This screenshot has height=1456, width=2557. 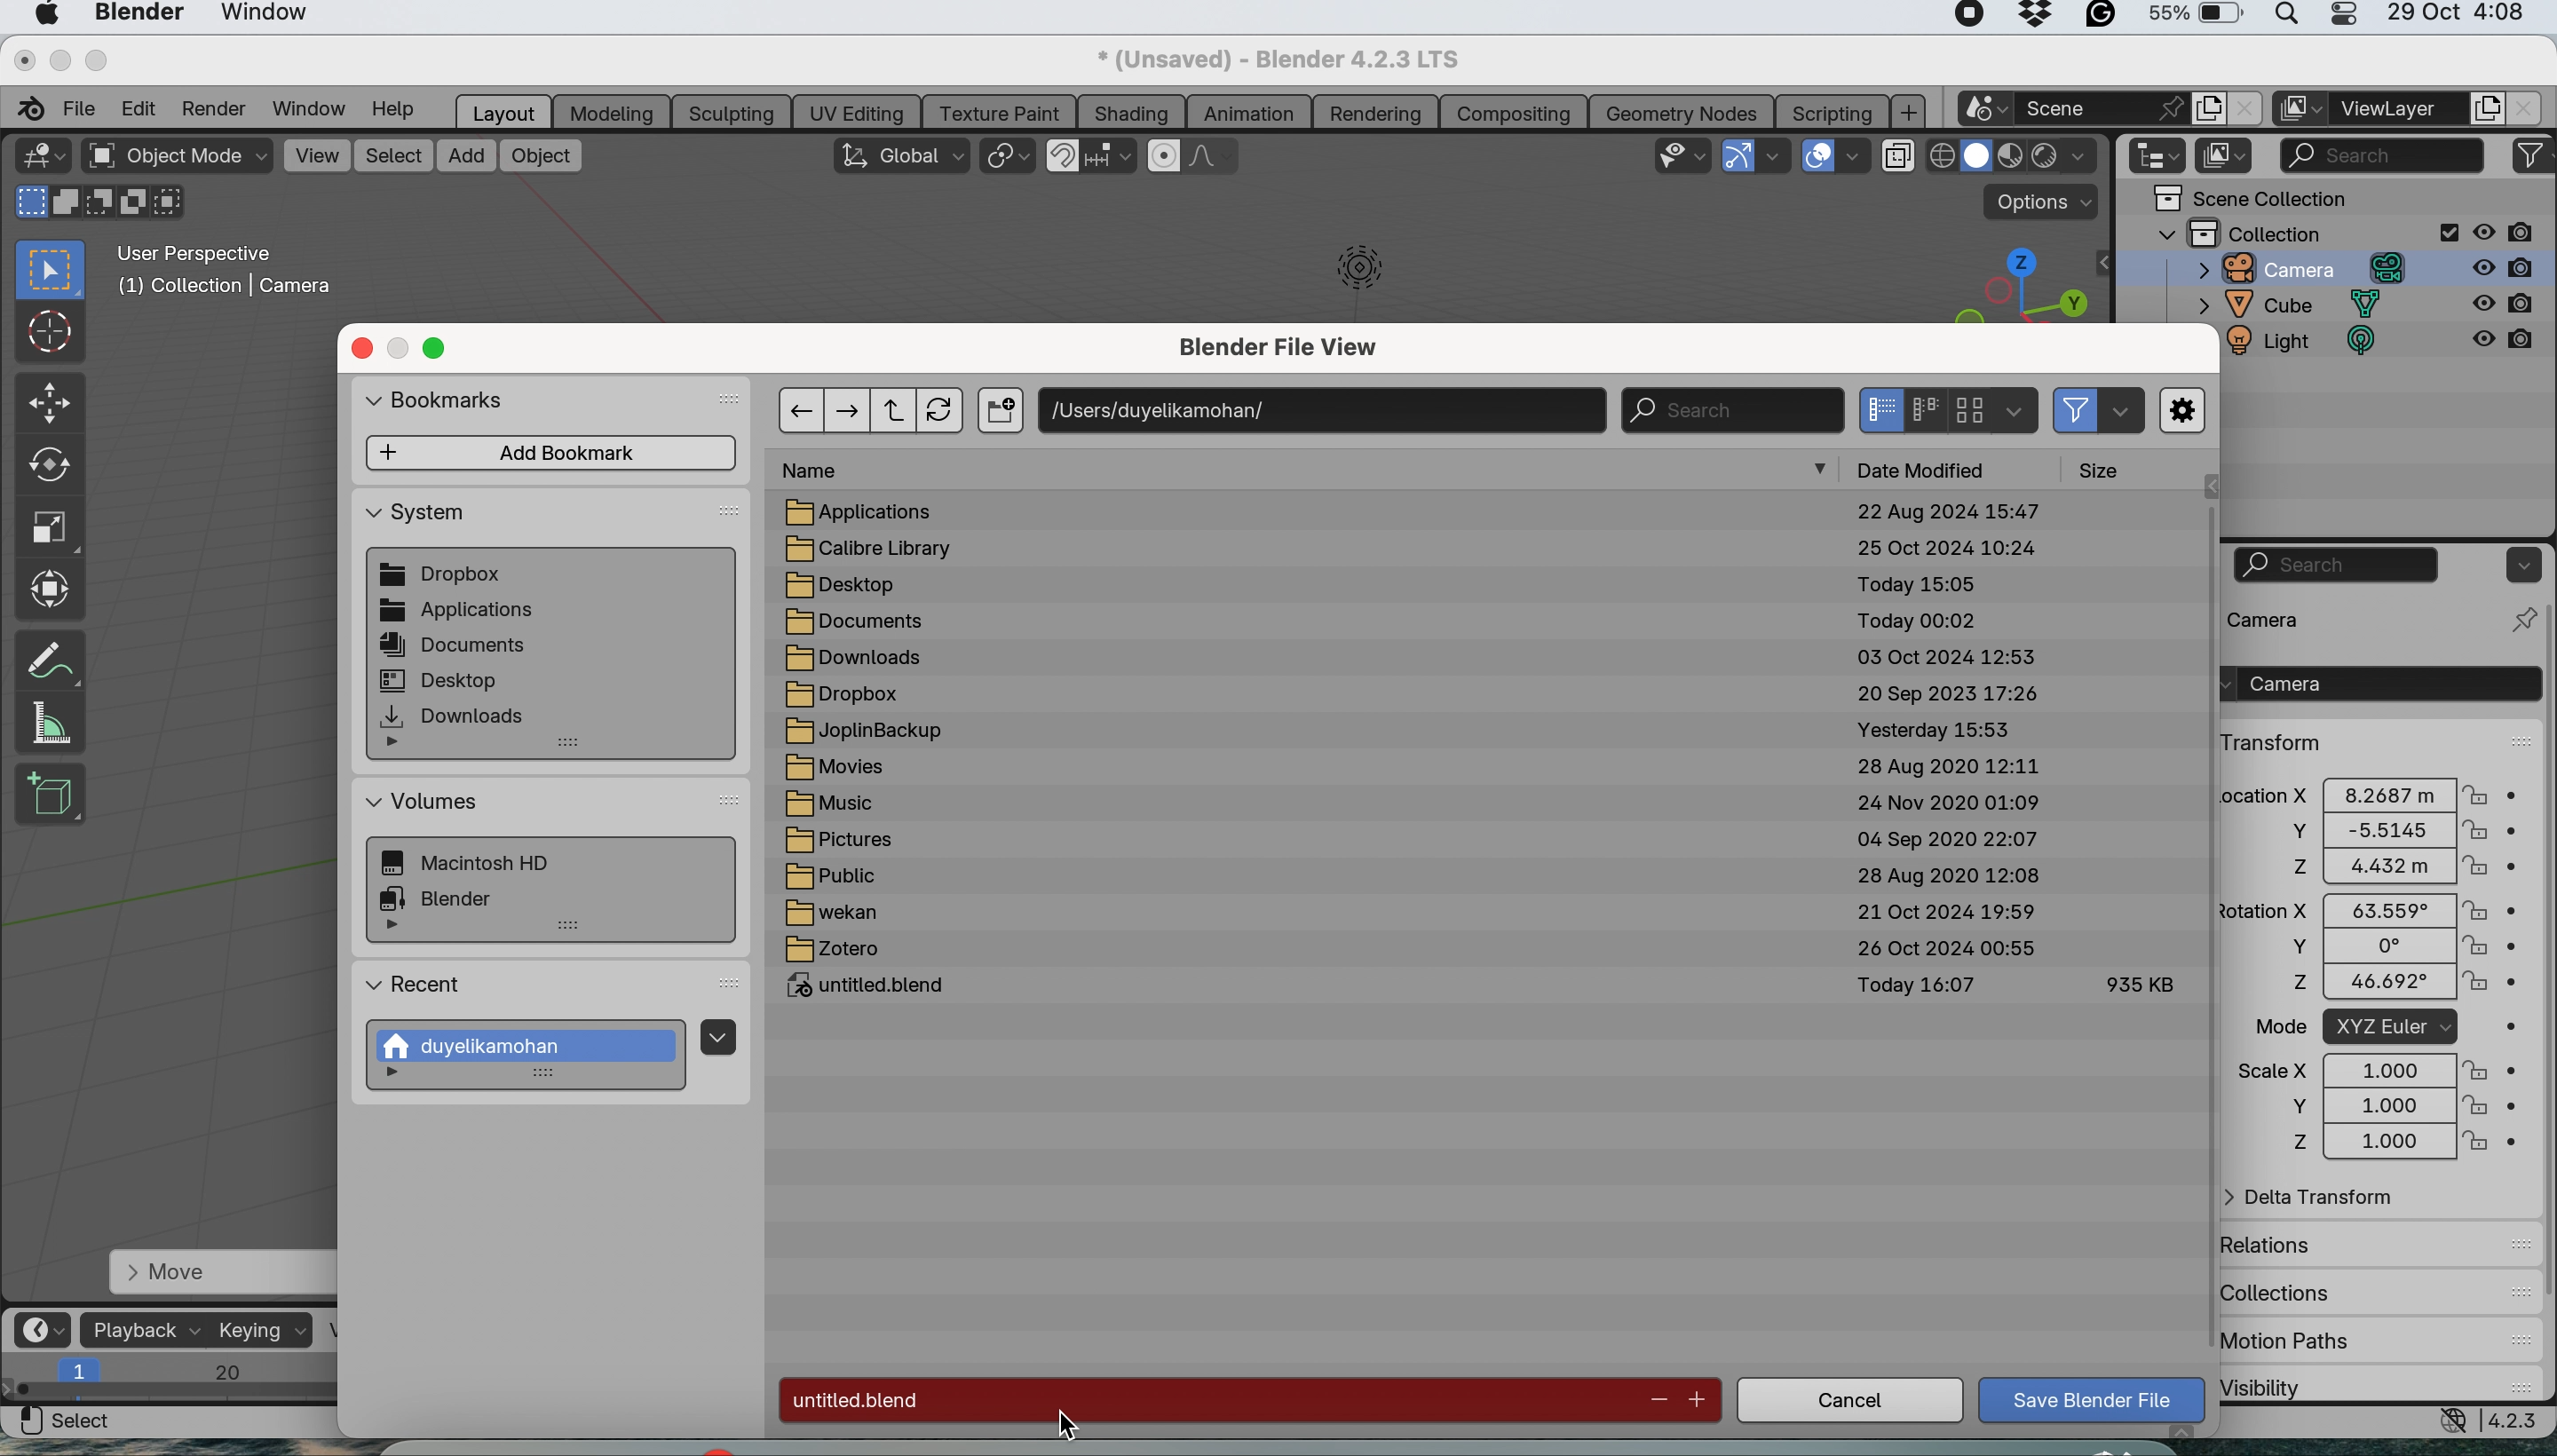 What do you see at coordinates (2008, 284) in the screenshot?
I see `preset views` at bounding box center [2008, 284].